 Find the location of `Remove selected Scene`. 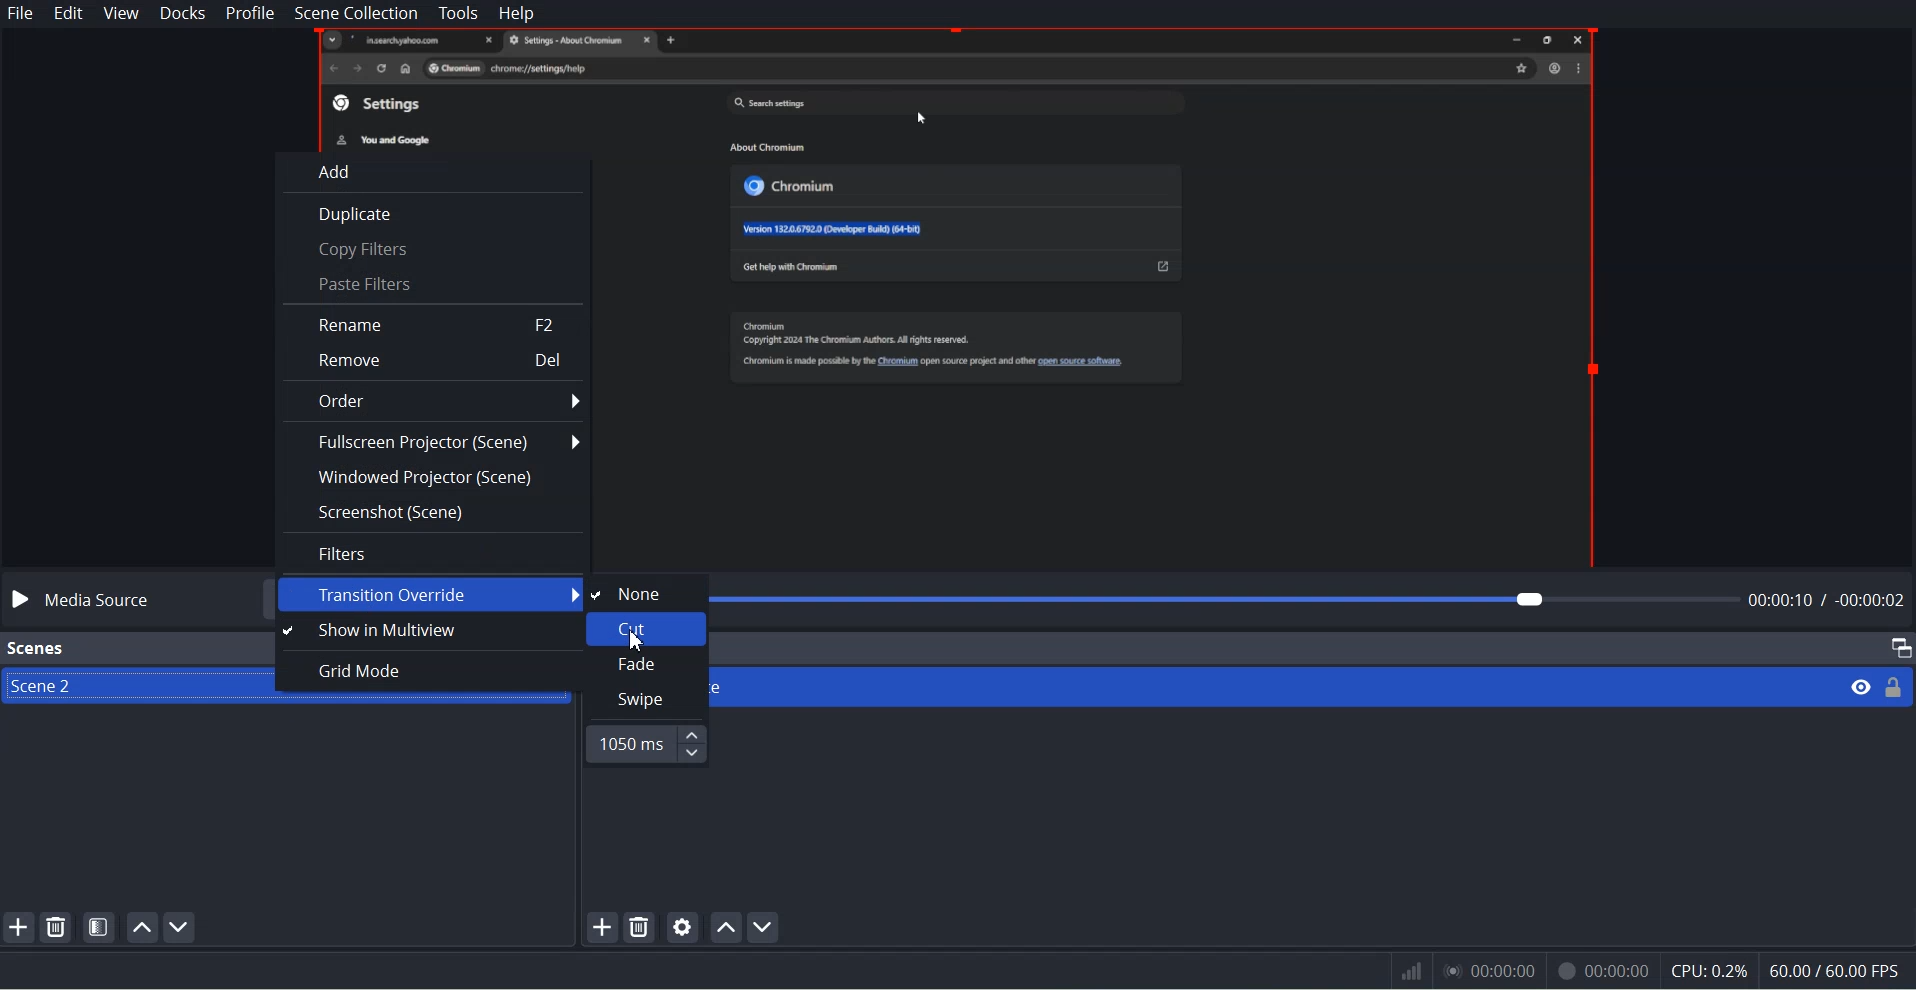

Remove selected Scene is located at coordinates (57, 926).